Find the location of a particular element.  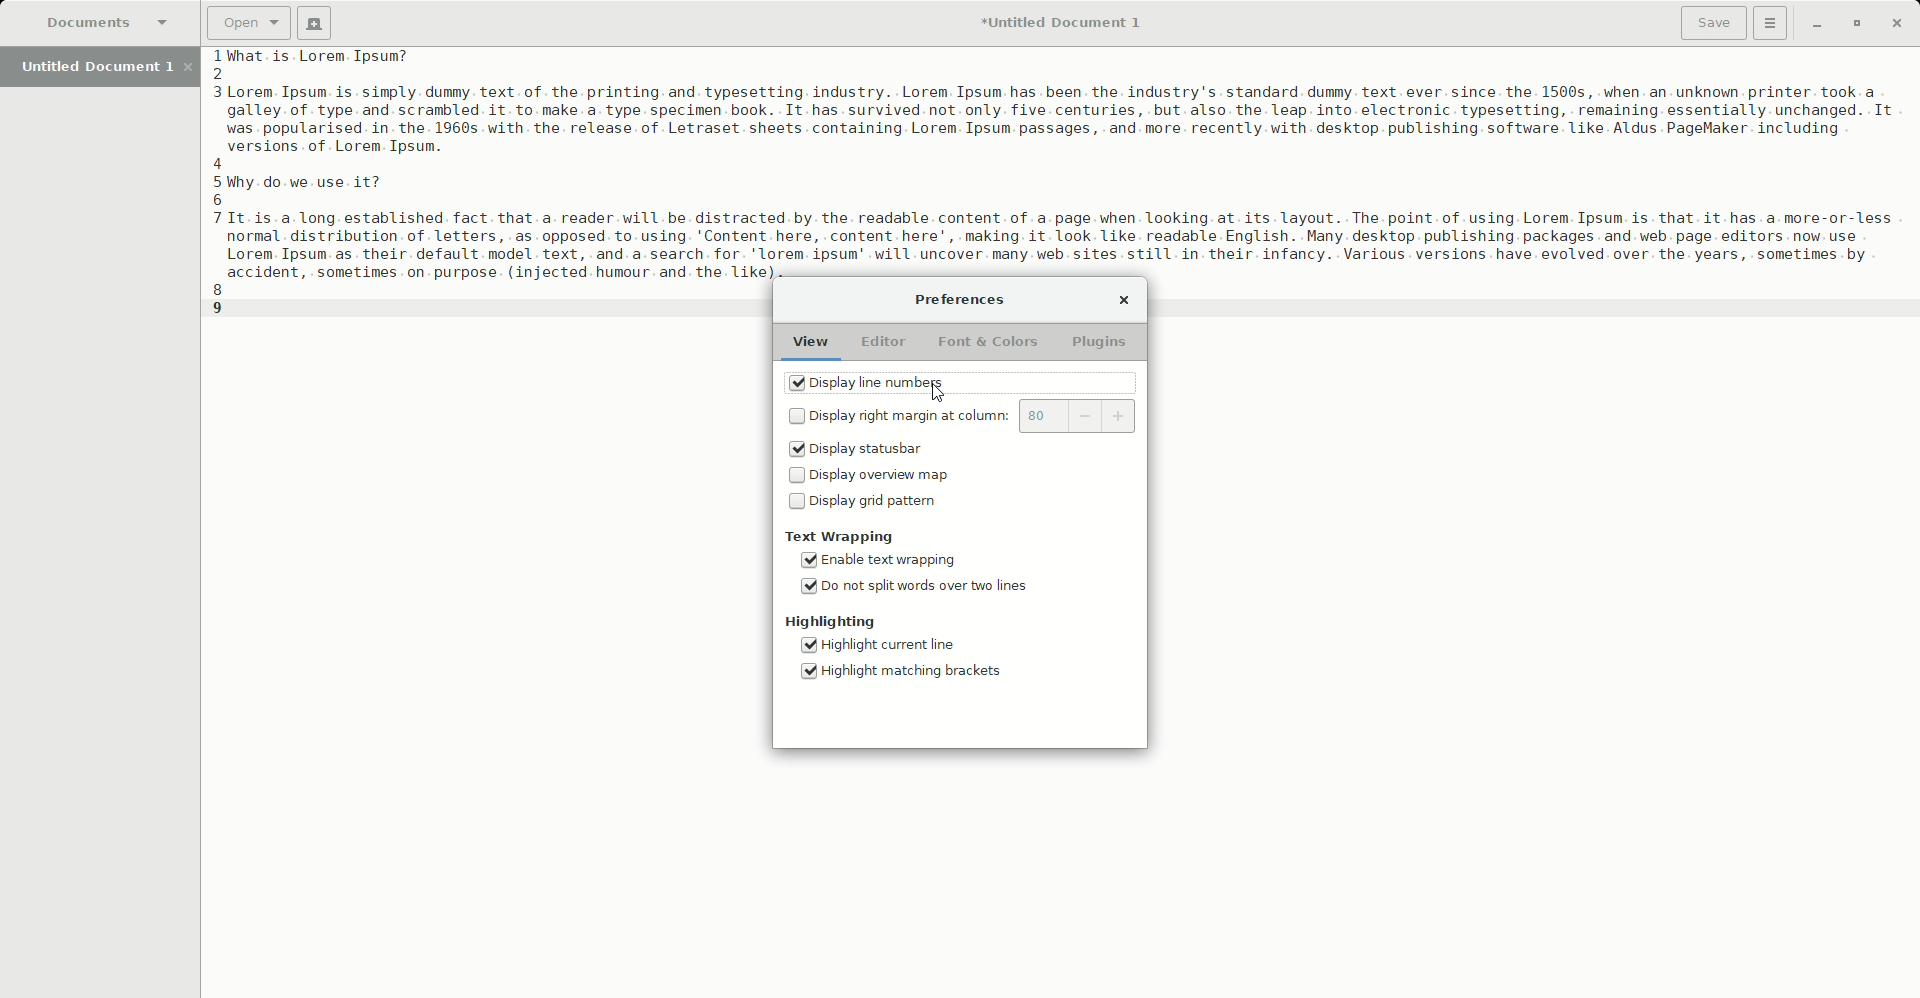

Minimize is located at coordinates (1811, 26).